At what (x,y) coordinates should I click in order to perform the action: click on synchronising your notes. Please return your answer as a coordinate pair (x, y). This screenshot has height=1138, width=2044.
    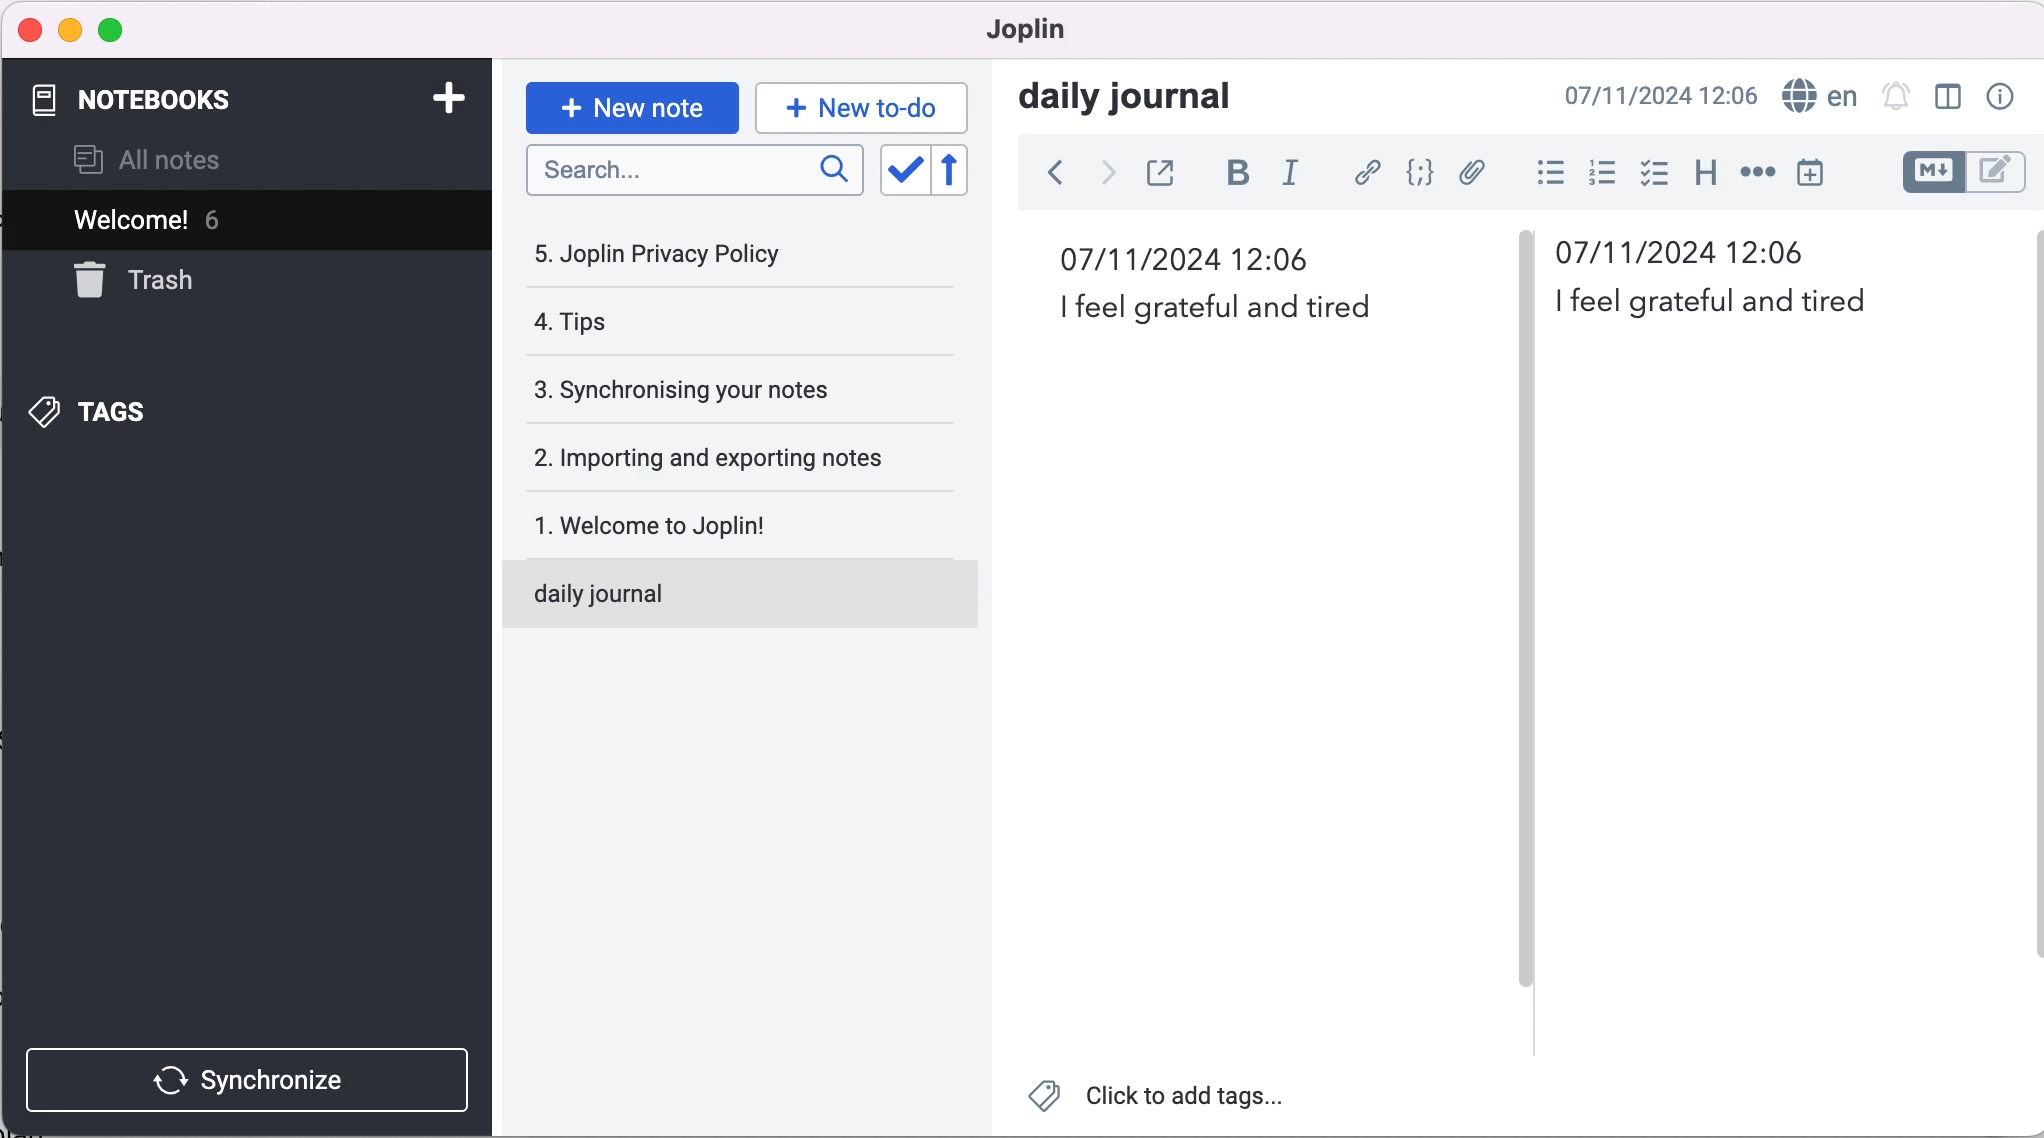
    Looking at the image, I should click on (712, 390).